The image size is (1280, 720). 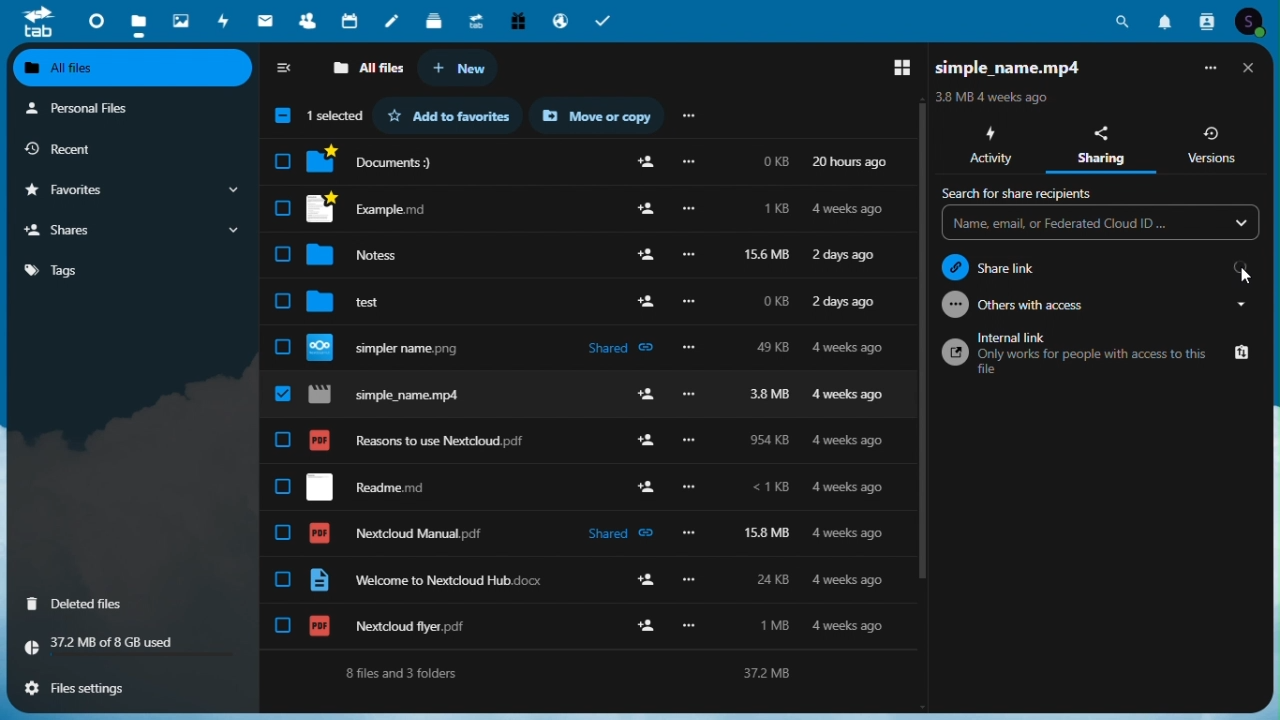 I want to click on All files, so click(x=369, y=67).